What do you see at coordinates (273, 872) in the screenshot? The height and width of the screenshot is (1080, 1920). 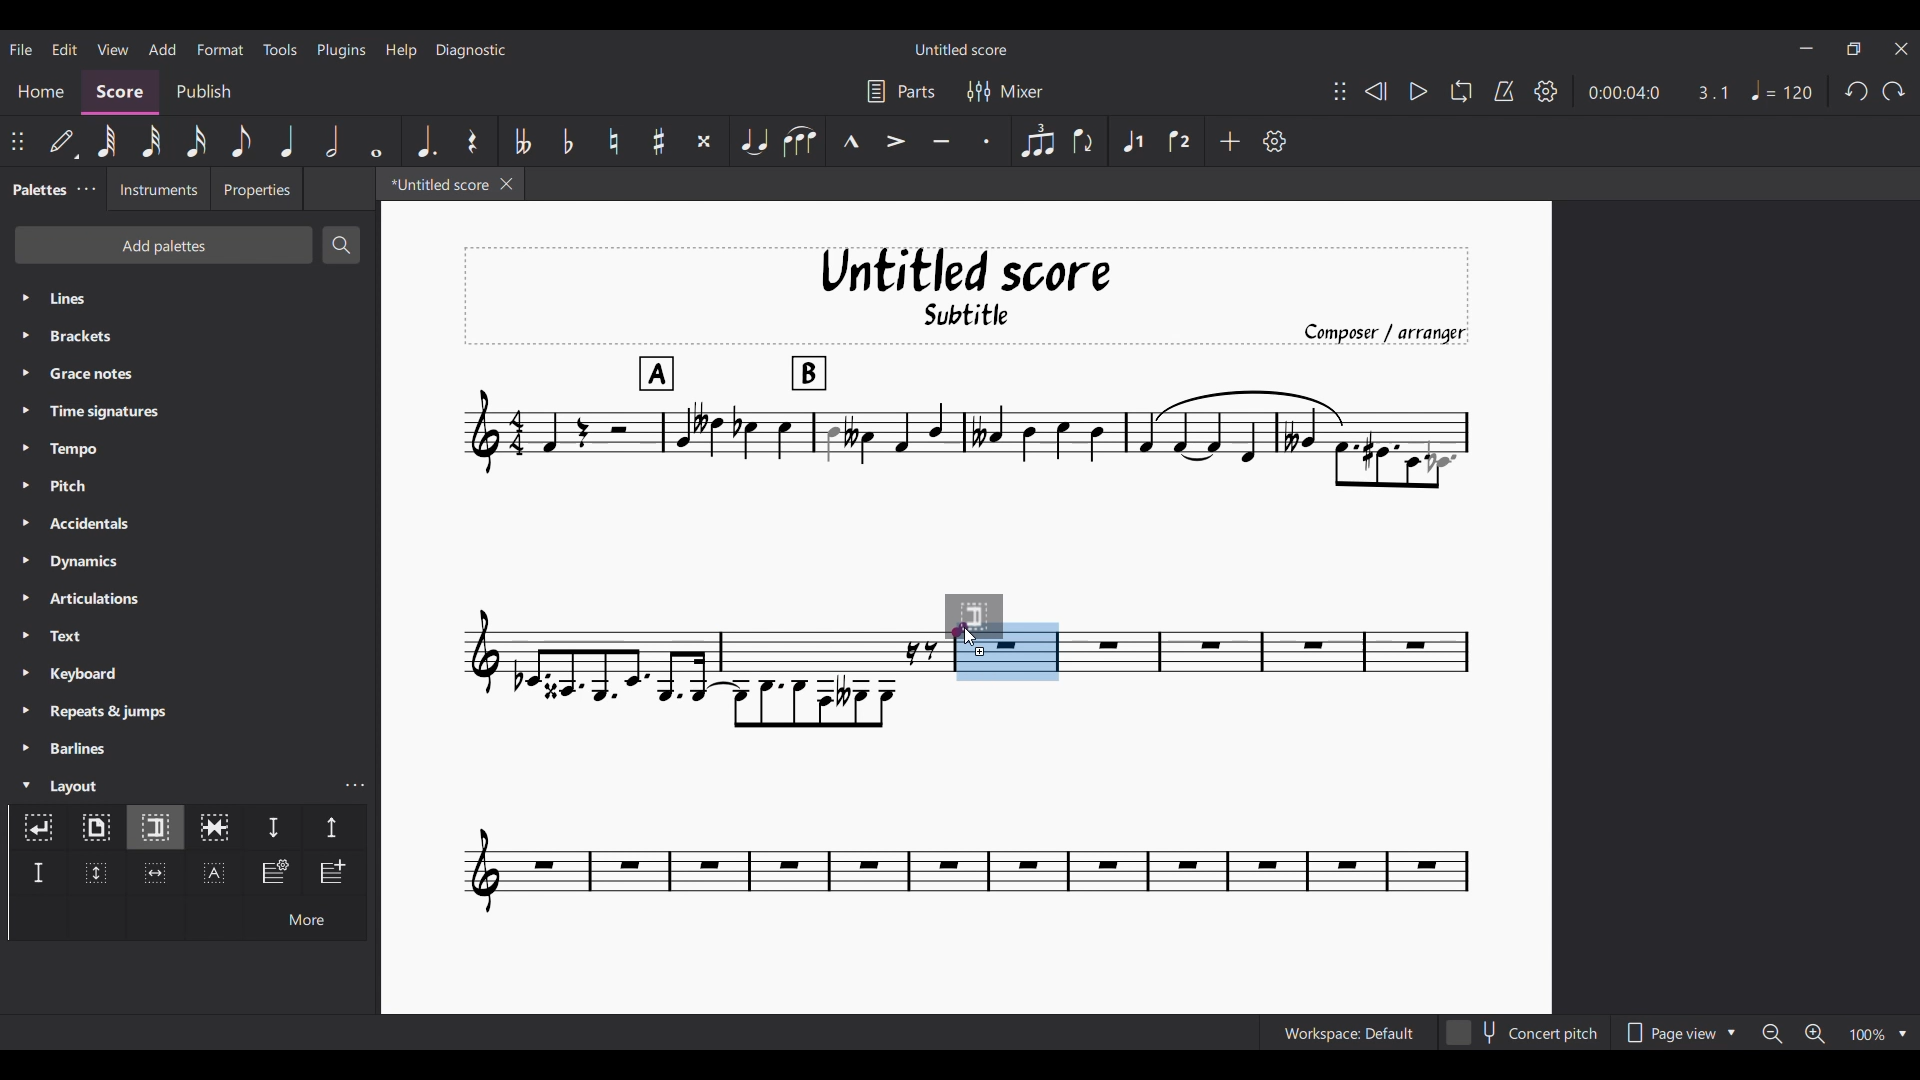 I see `Insert staff type change` at bounding box center [273, 872].